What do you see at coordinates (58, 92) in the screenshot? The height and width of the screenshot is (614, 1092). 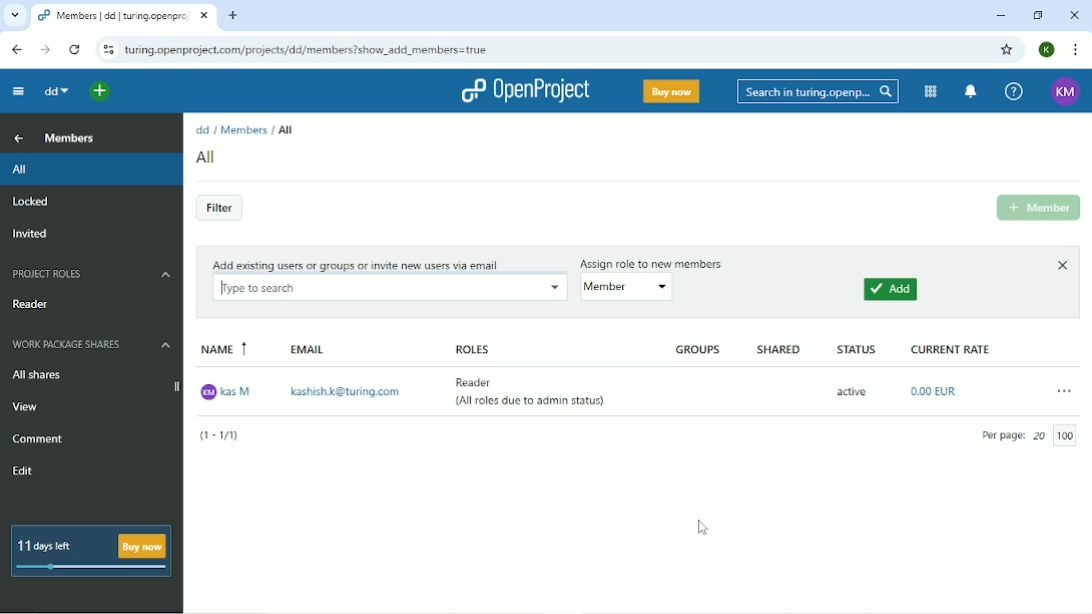 I see `dd` at bounding box center [58, 92].